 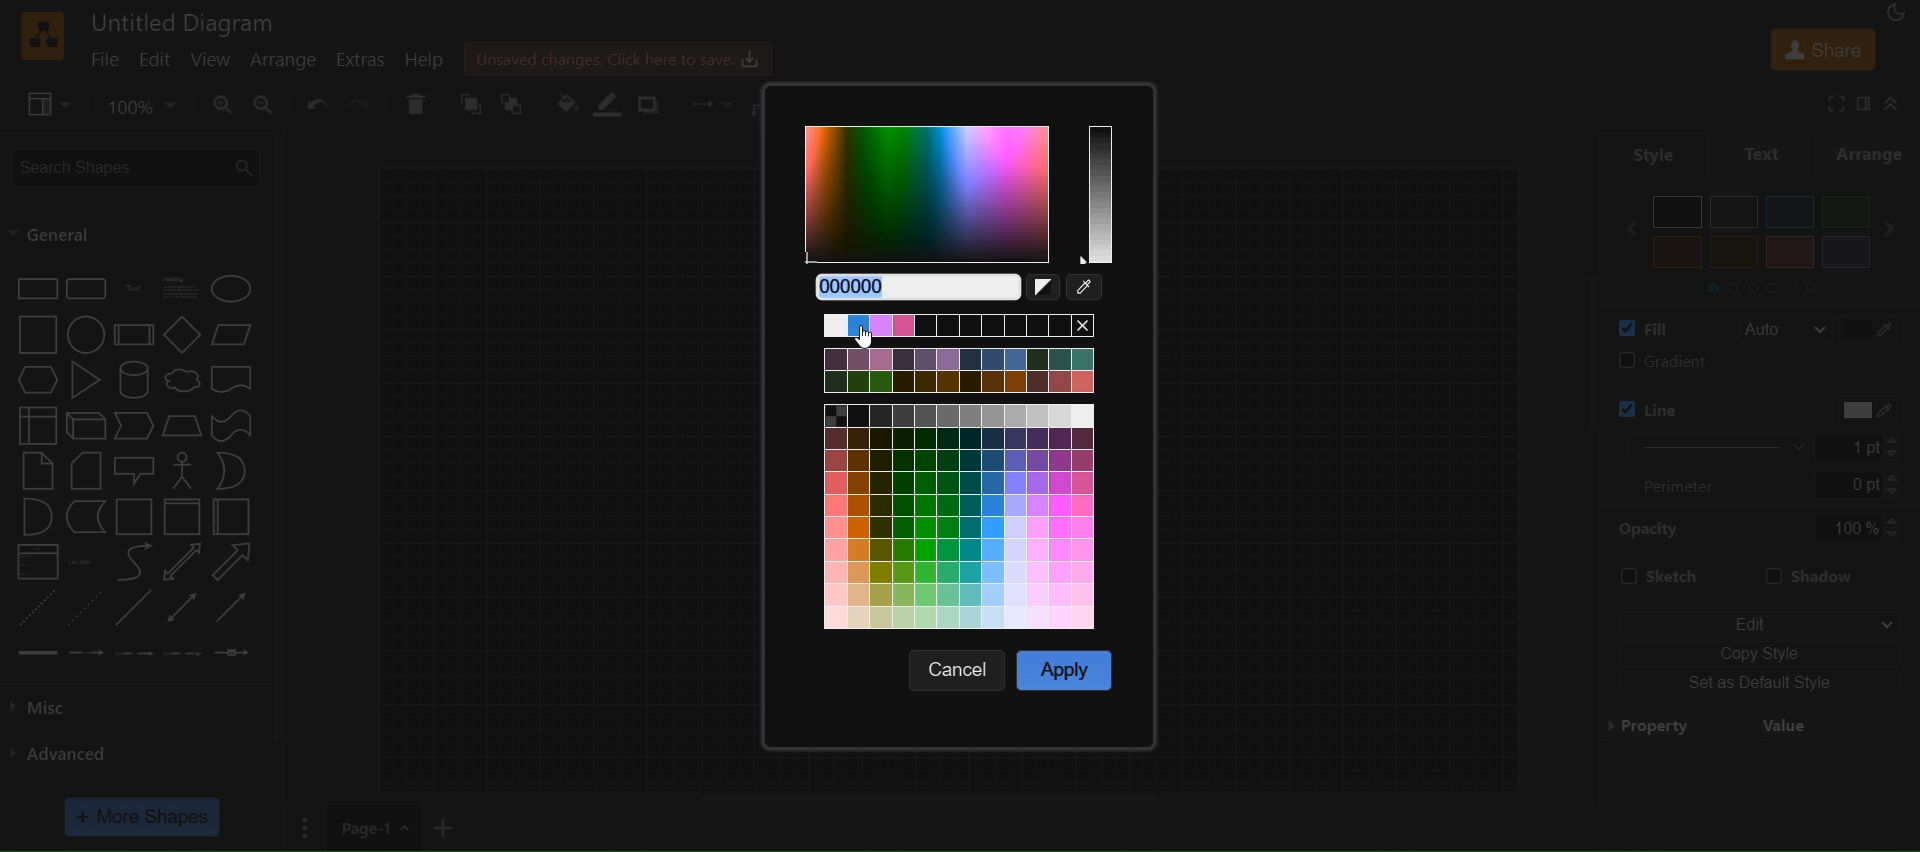 What do you see at coordinates (132, 651) in the screenshot?
I see `connector 3` at bounding box center [132, 651].